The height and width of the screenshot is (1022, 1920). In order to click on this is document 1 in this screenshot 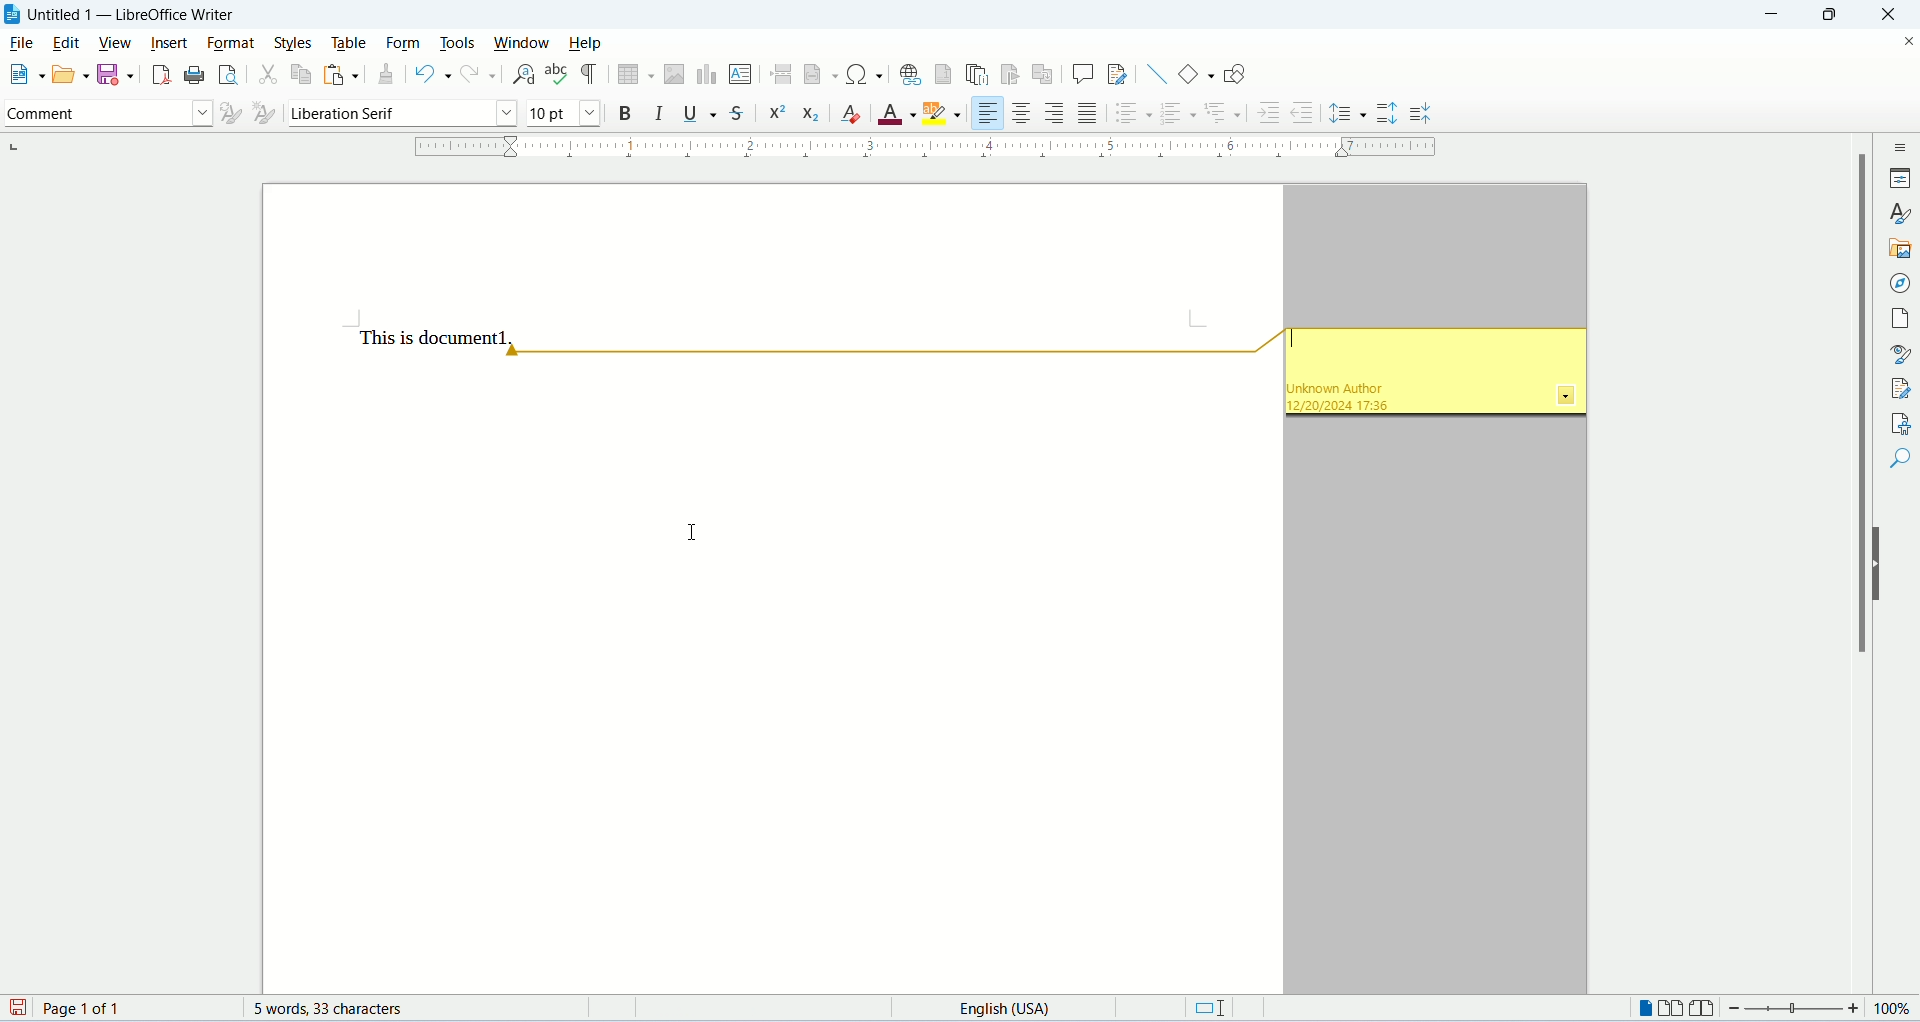, I will do `click(435, 337)`.